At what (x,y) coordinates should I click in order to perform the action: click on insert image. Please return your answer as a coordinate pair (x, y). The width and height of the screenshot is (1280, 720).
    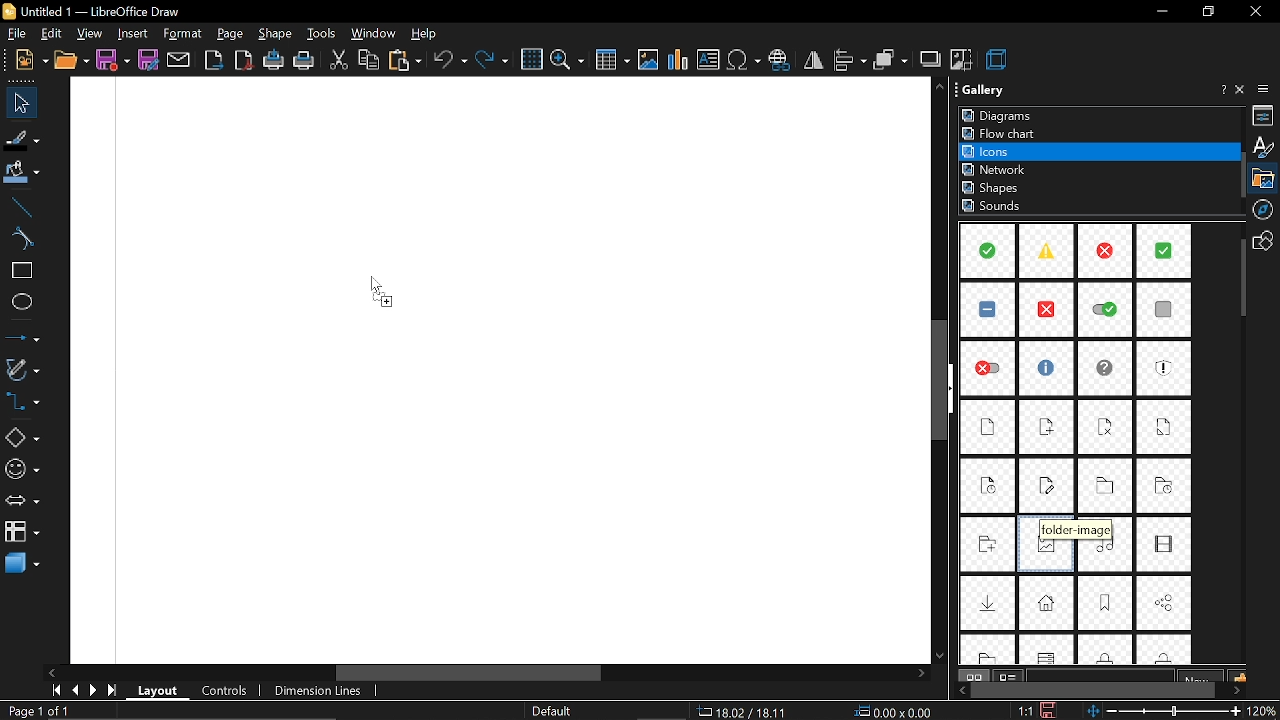
    Looking at the image, I should click on (648, 61).